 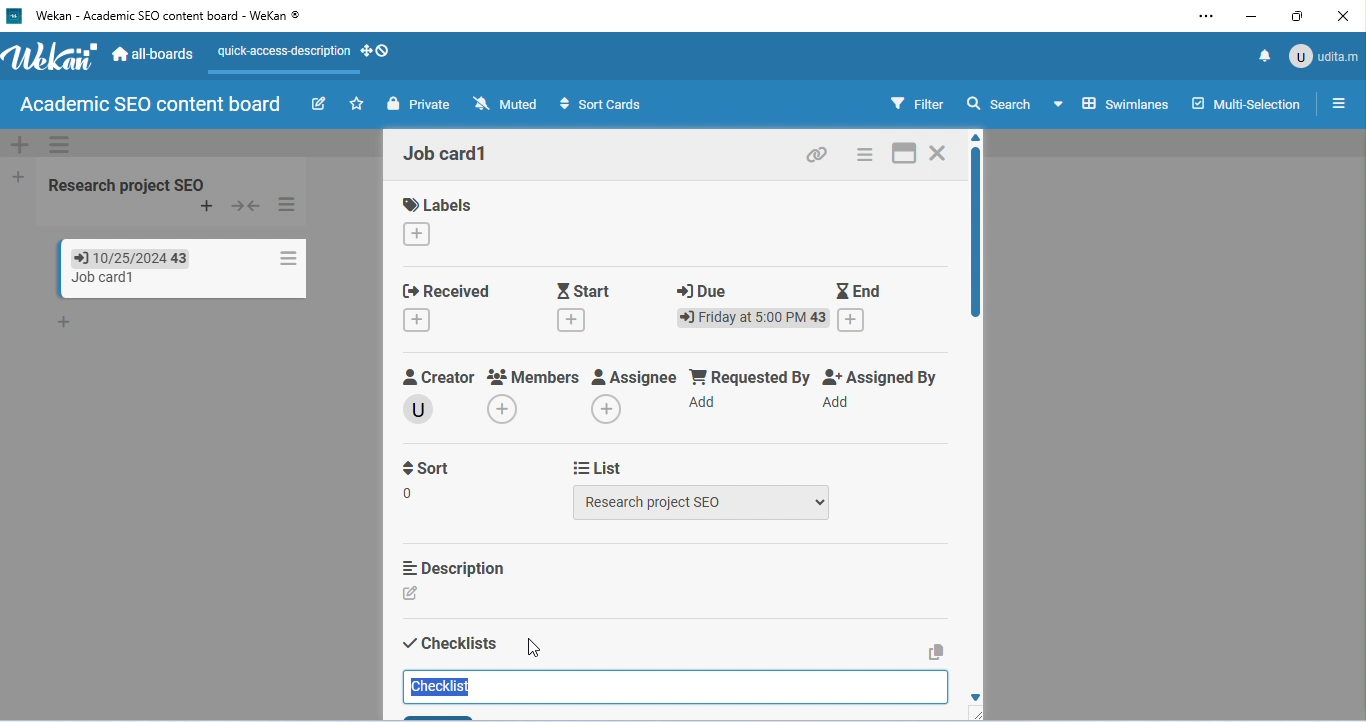 I want to click on select board view, so click(x=1111, y=103).